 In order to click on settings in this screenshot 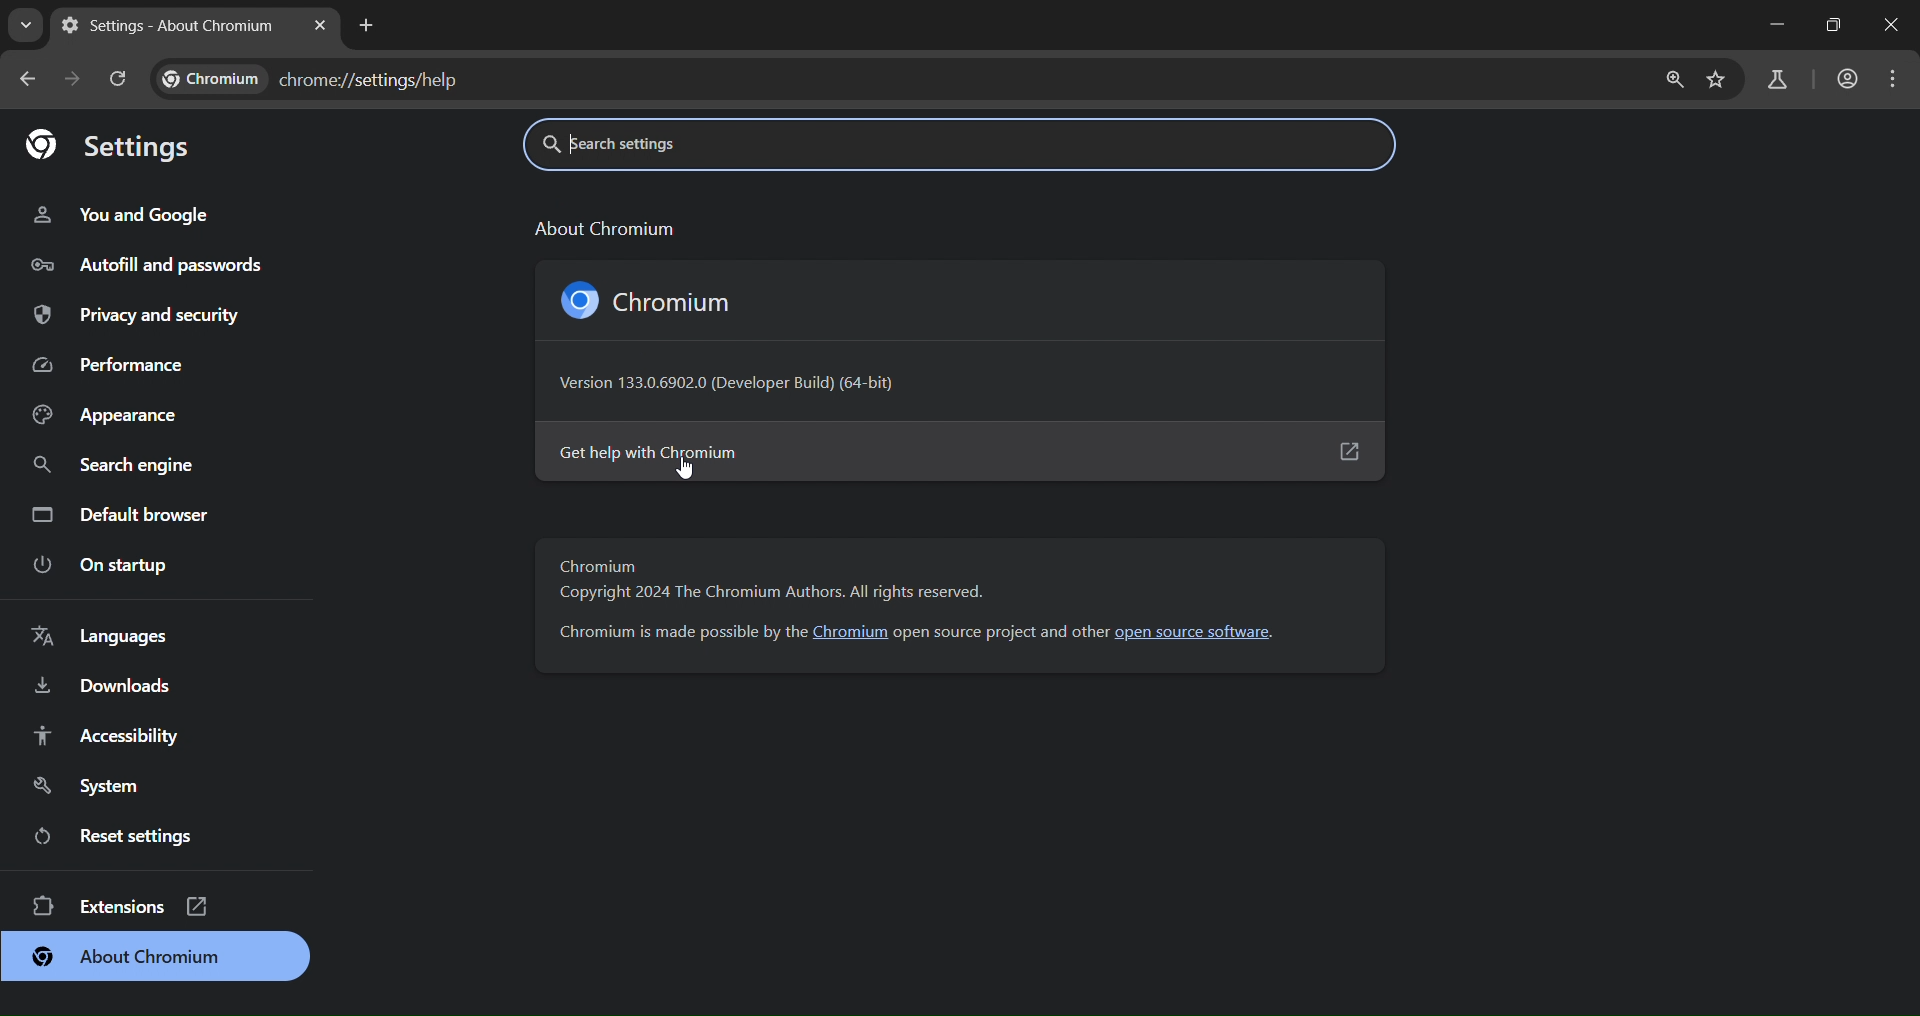, I will do `click(113, 144)`.